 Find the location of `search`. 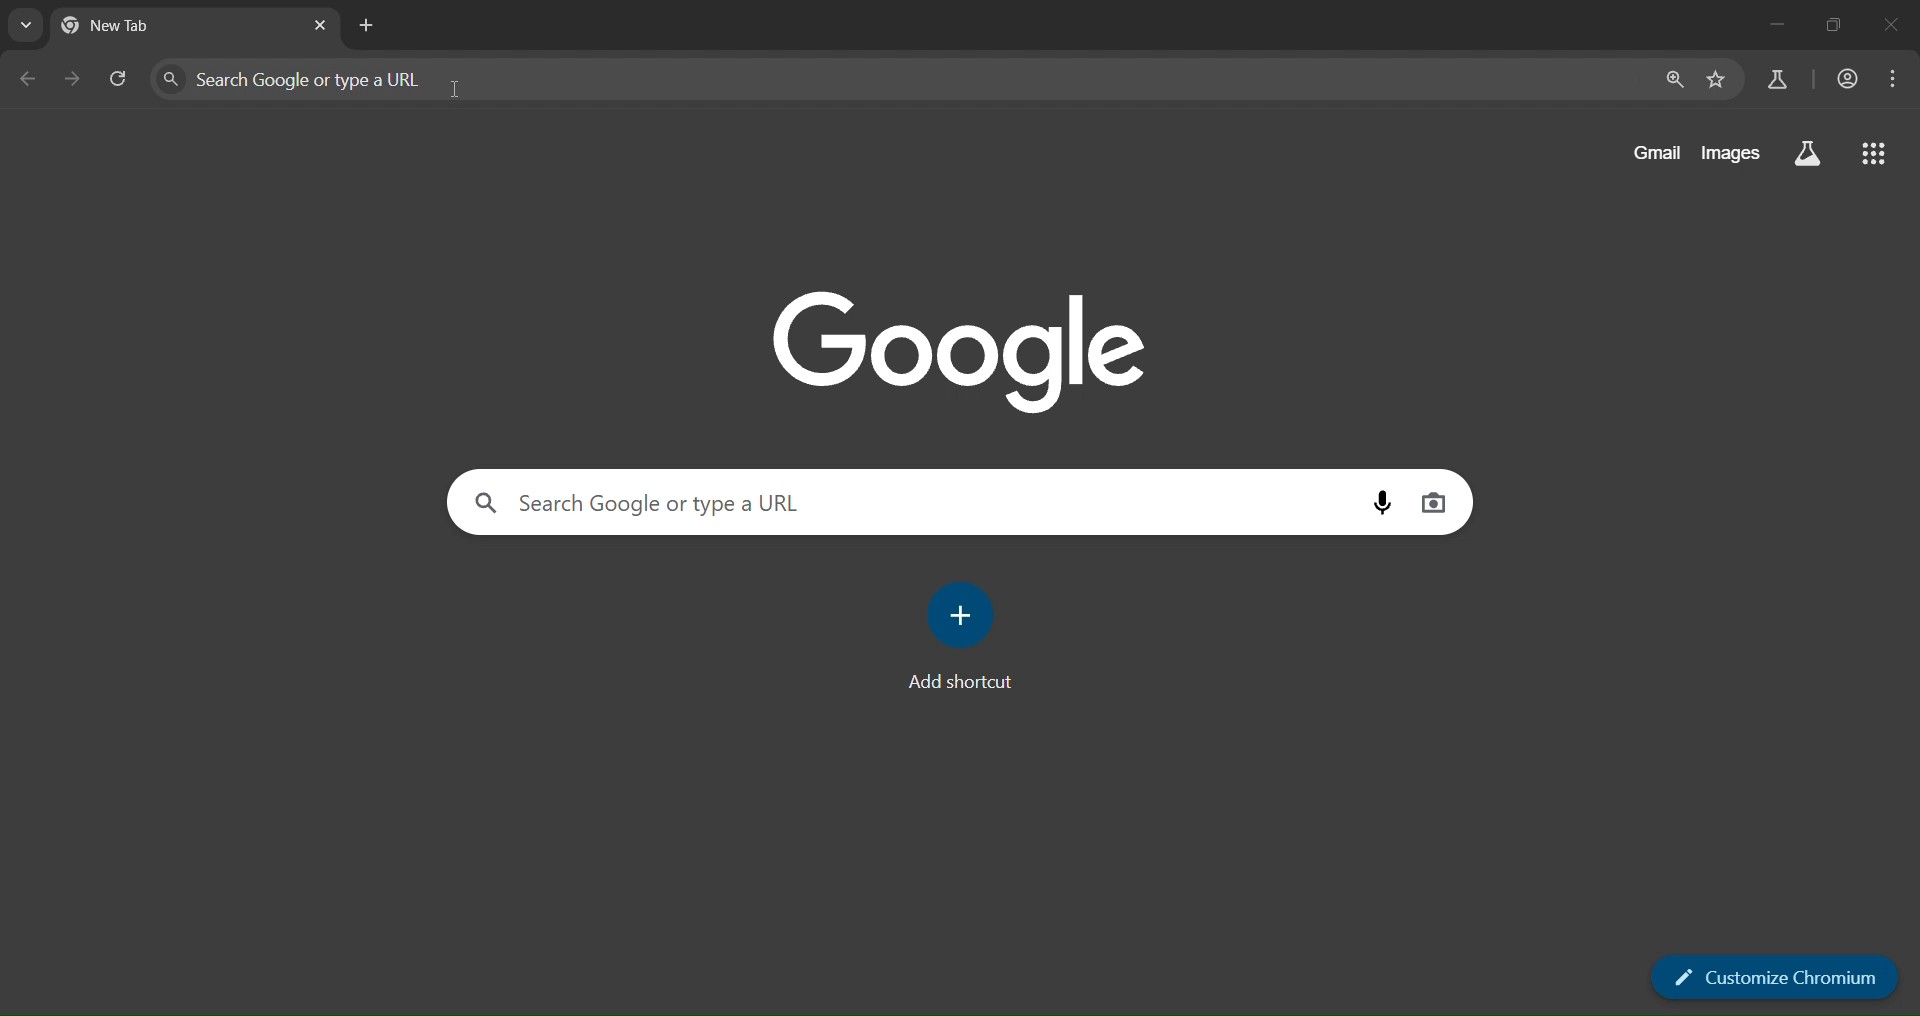

search is located at coordinates (720, 503).